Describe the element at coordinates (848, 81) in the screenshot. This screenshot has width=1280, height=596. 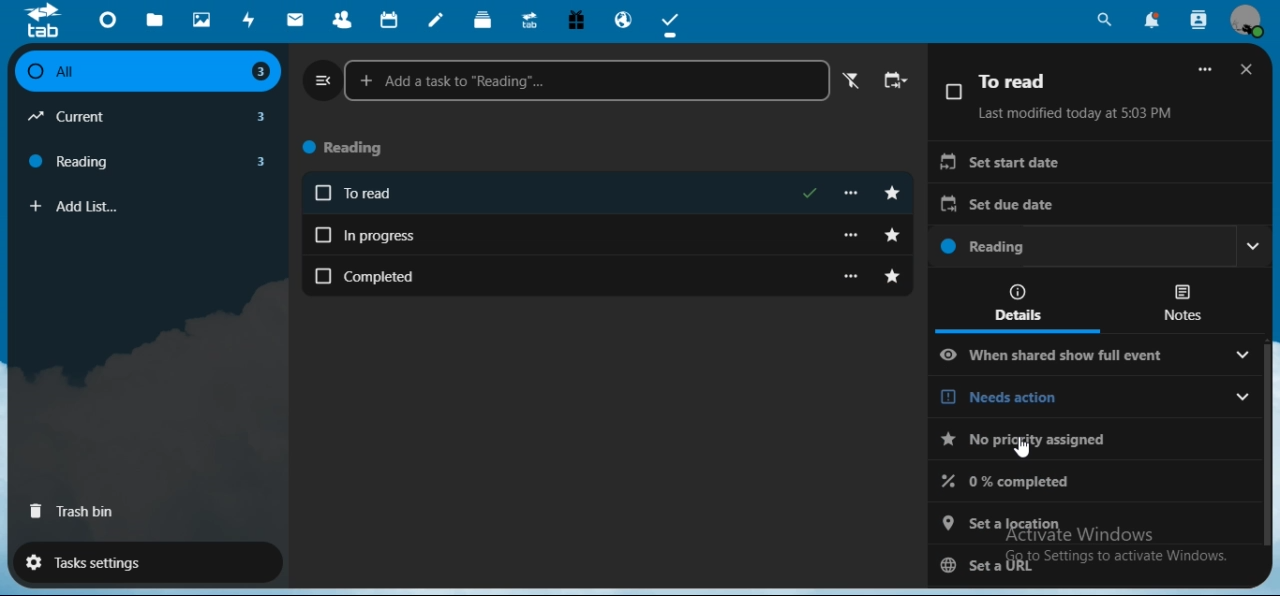
I see `active filter` at that location.